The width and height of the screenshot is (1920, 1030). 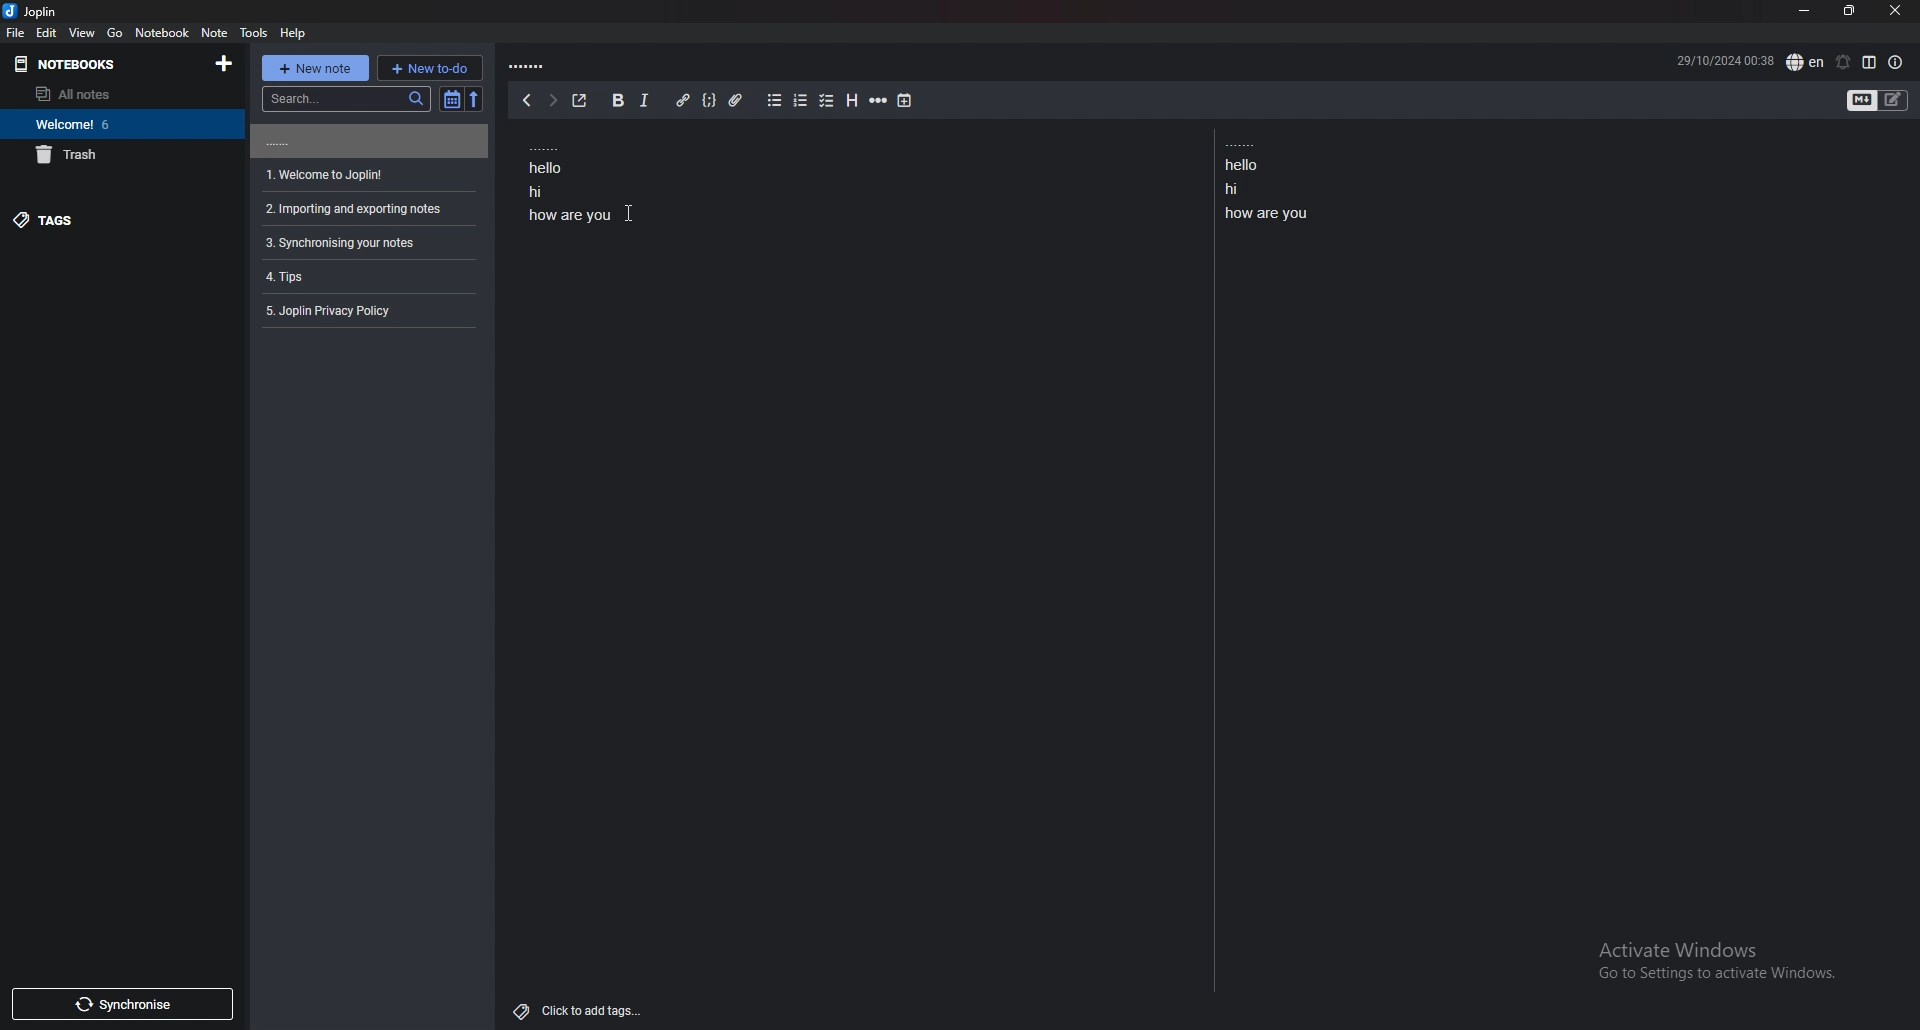 I want to click on tools, so click(x=255, y=33).